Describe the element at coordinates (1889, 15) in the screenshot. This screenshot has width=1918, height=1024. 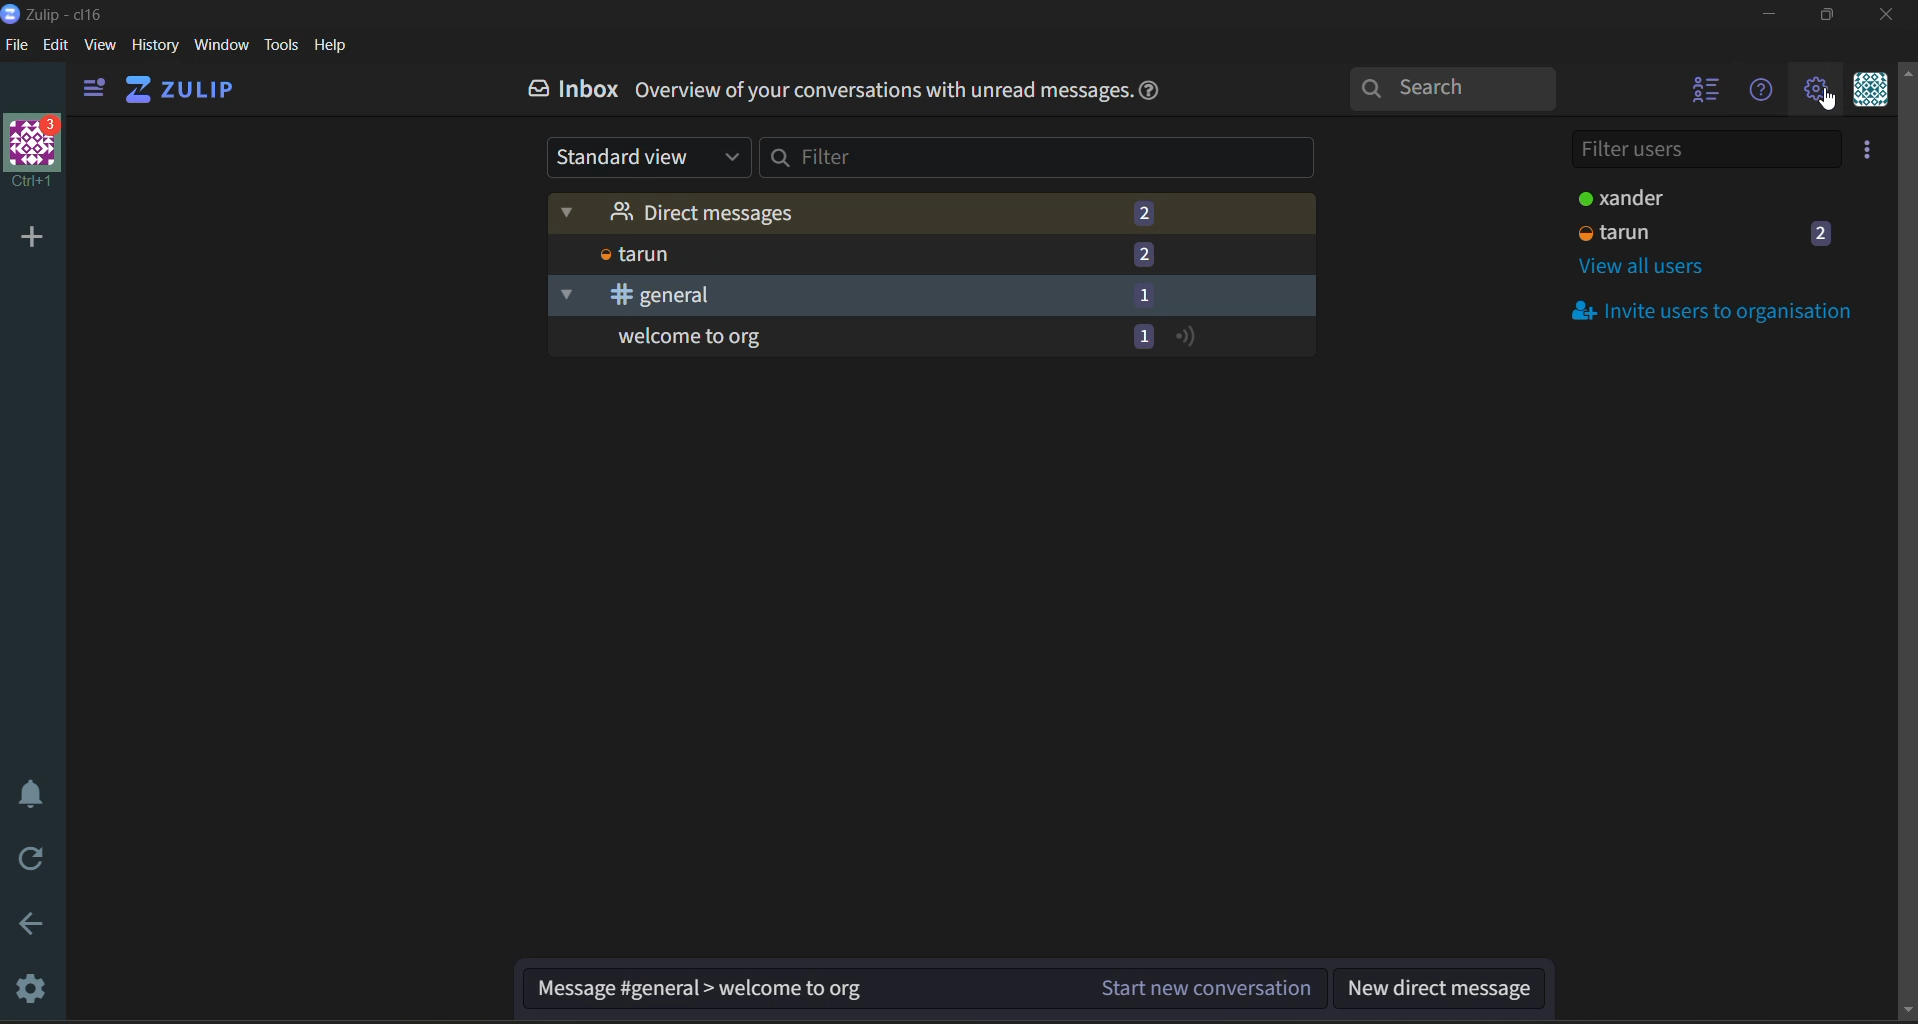
I see `close` at that location.